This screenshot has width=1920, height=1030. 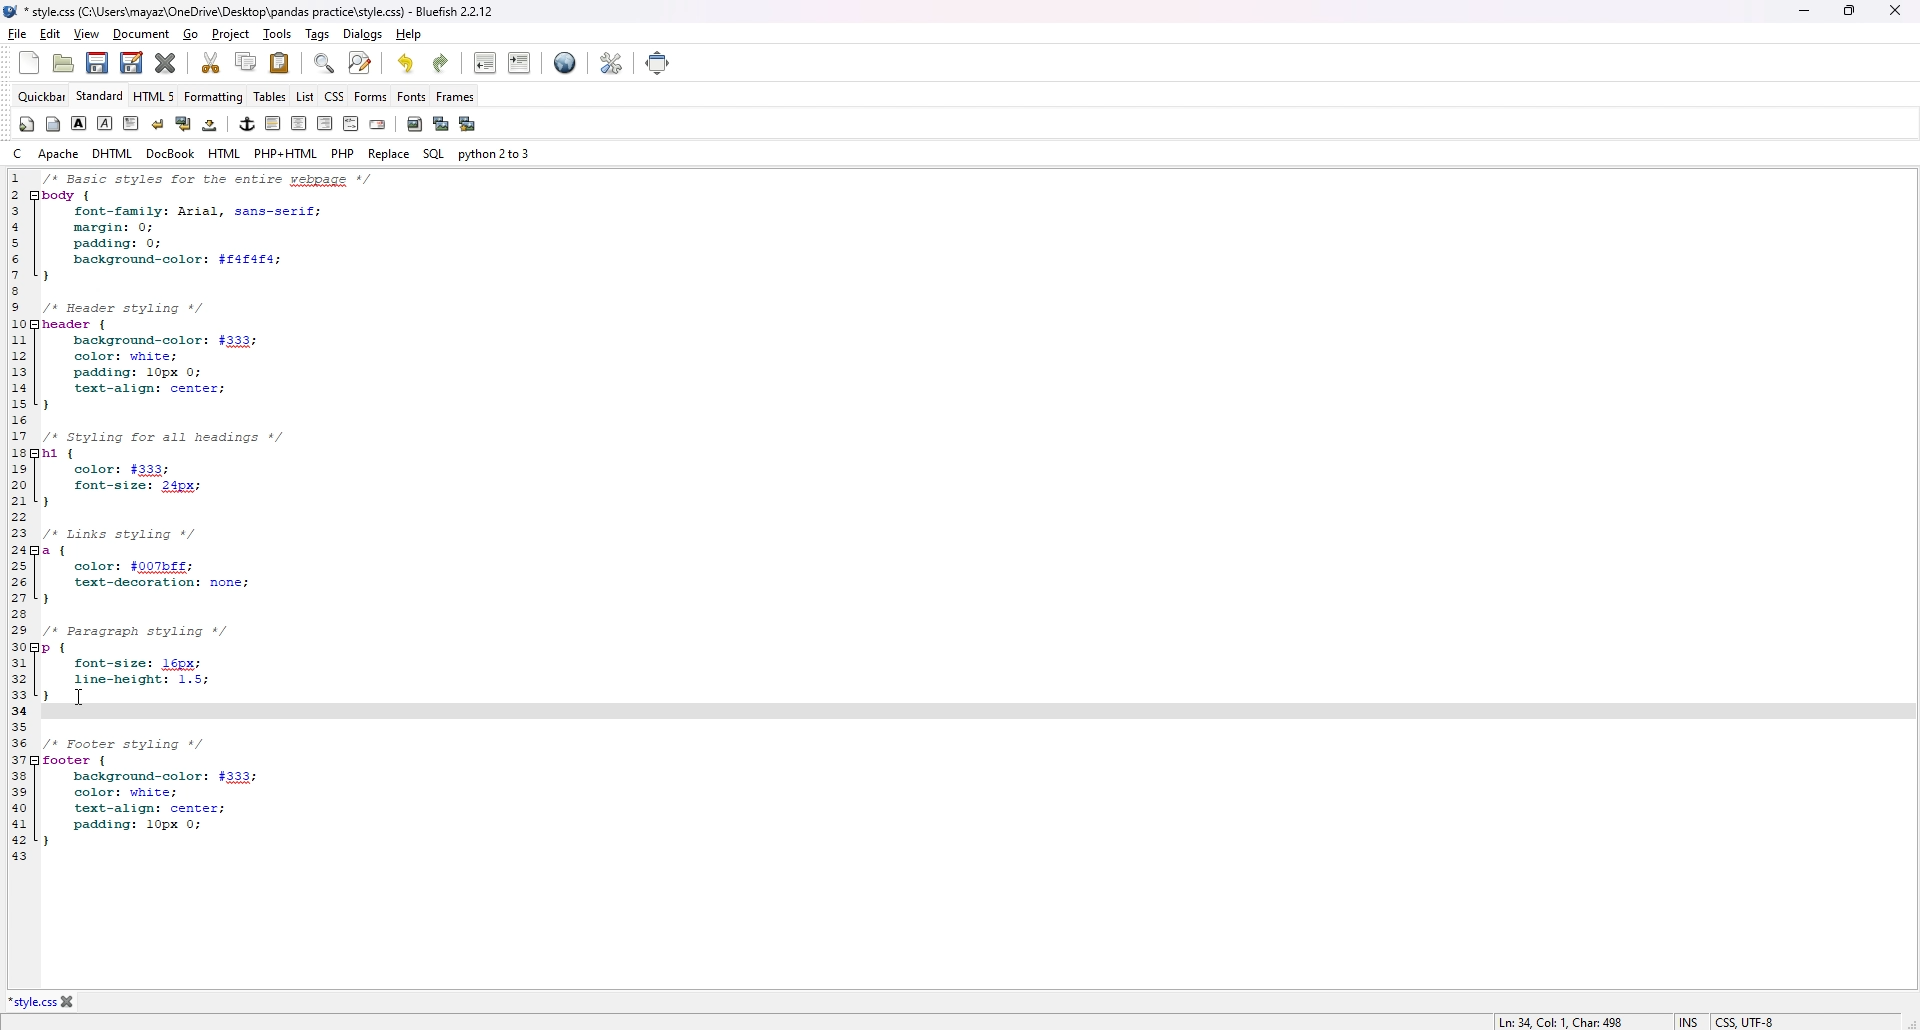 I want to click on frames, so click(x=456, y=96).